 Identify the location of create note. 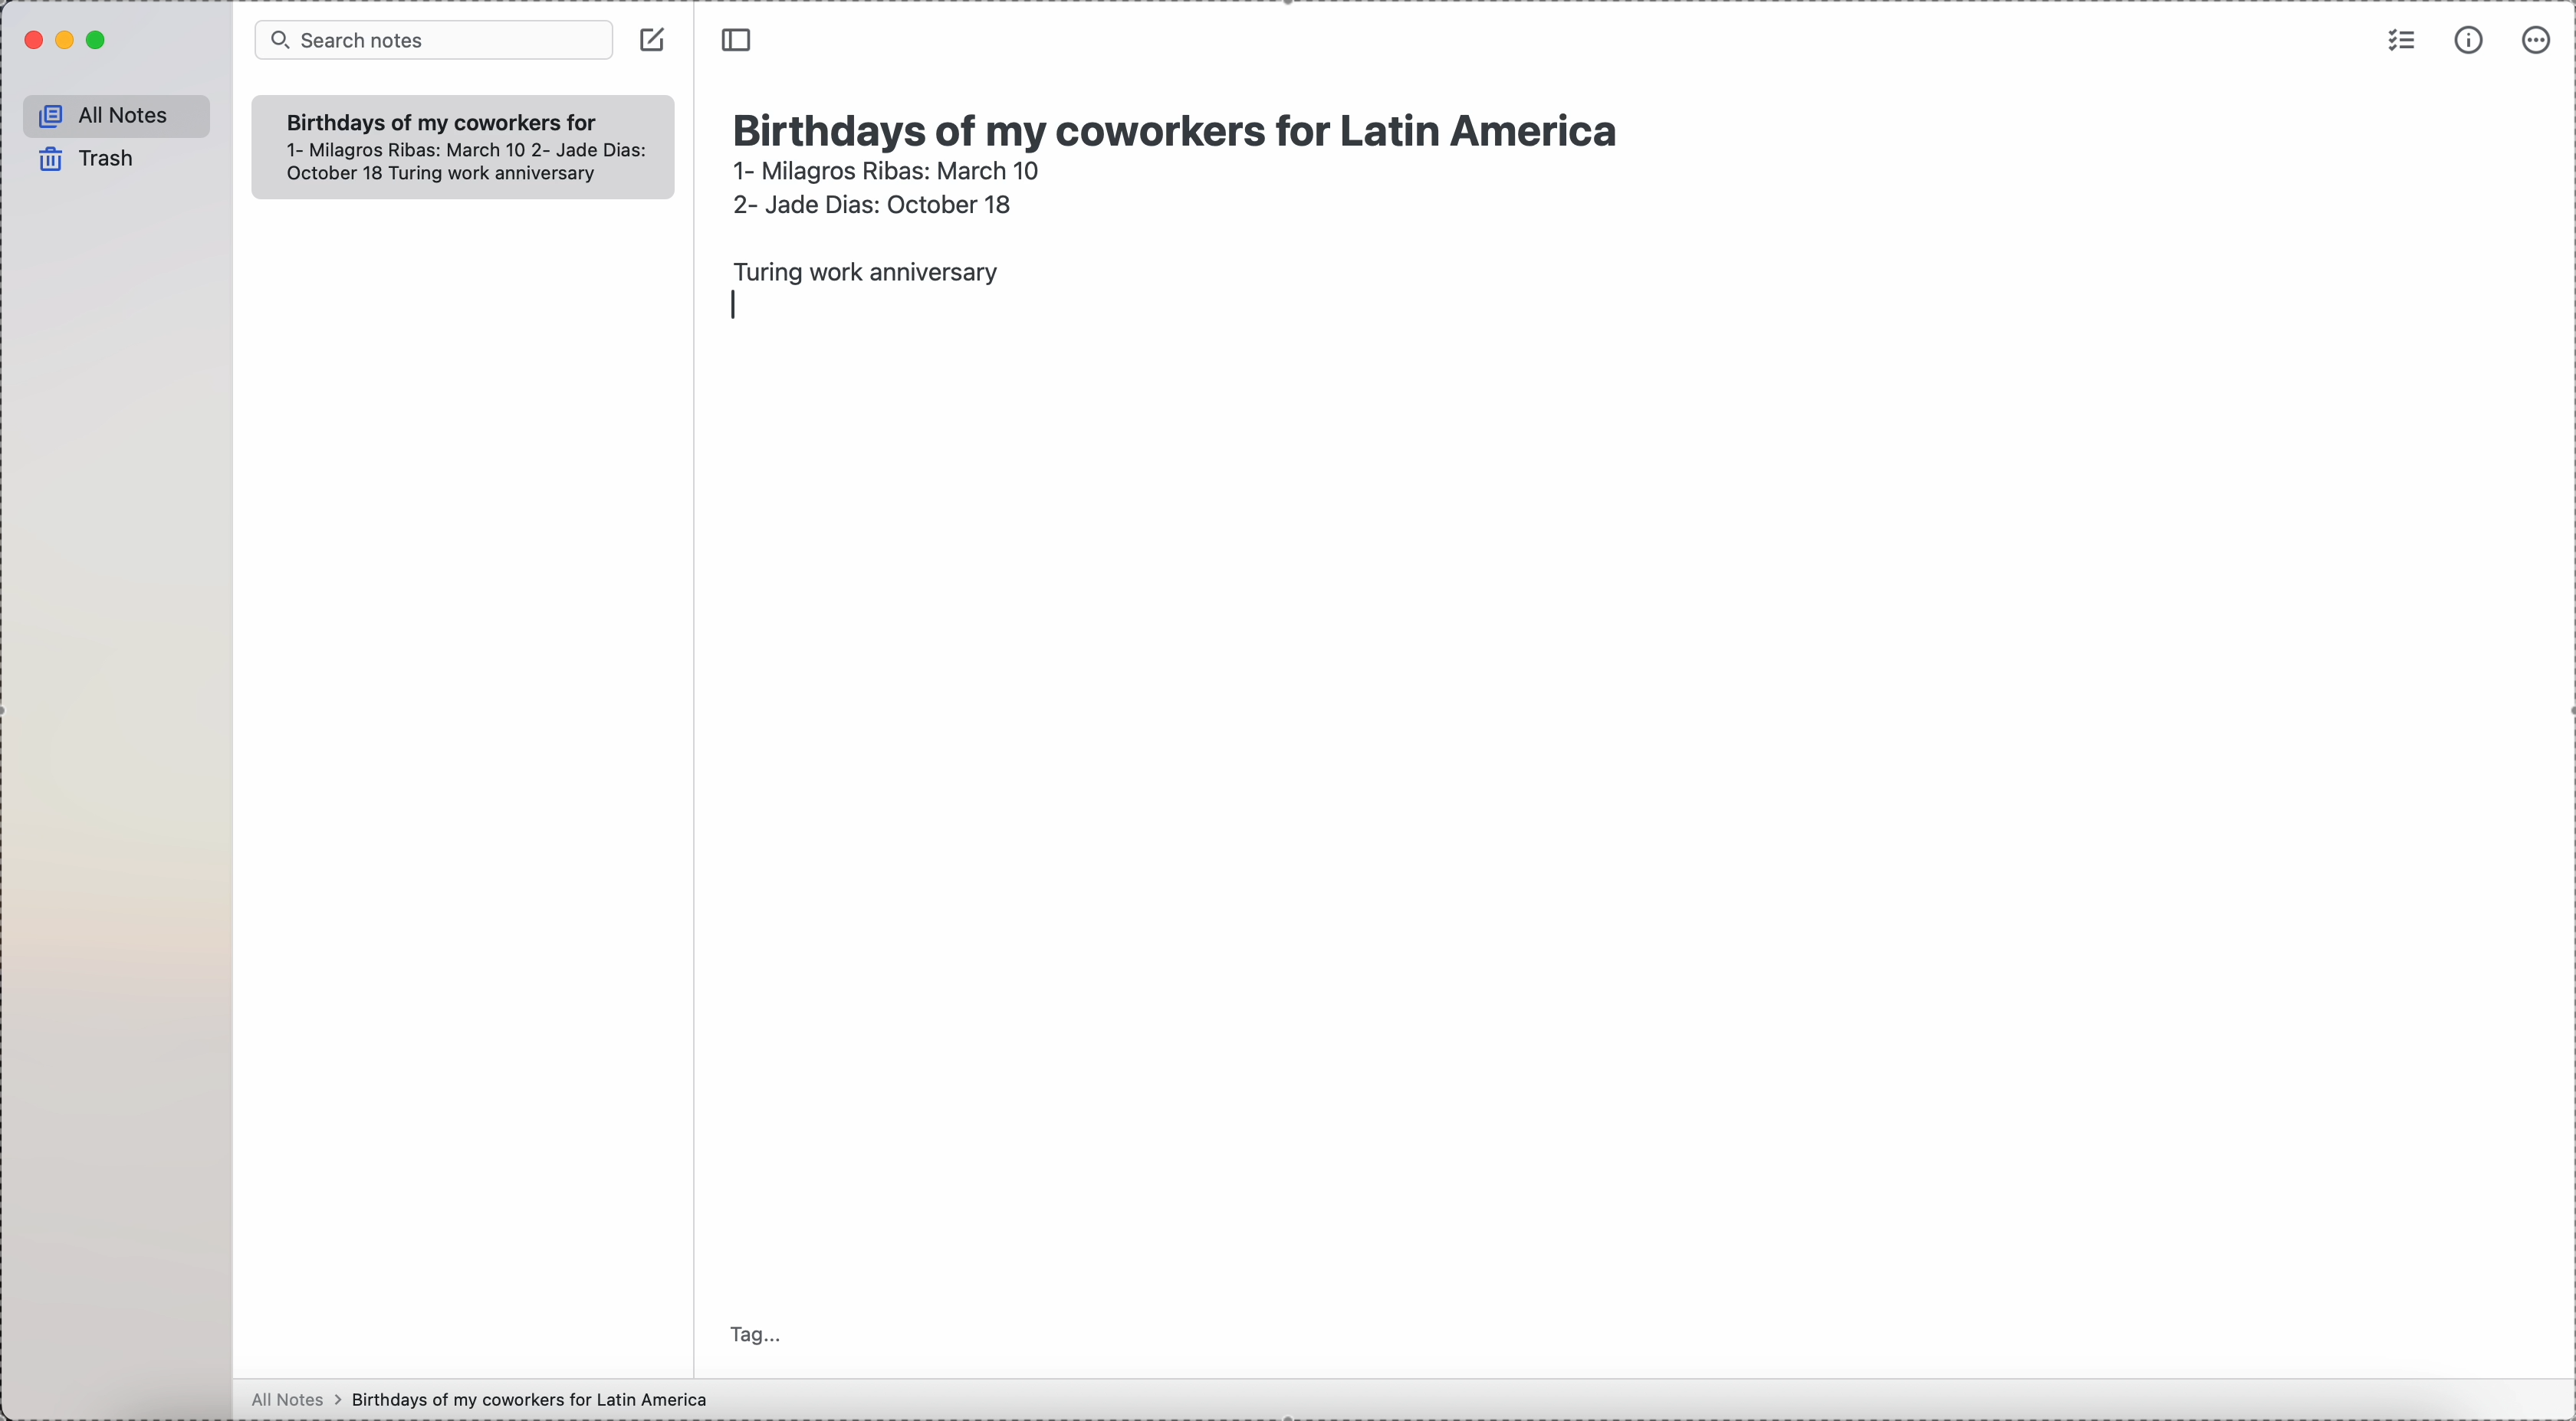
(652, 39).